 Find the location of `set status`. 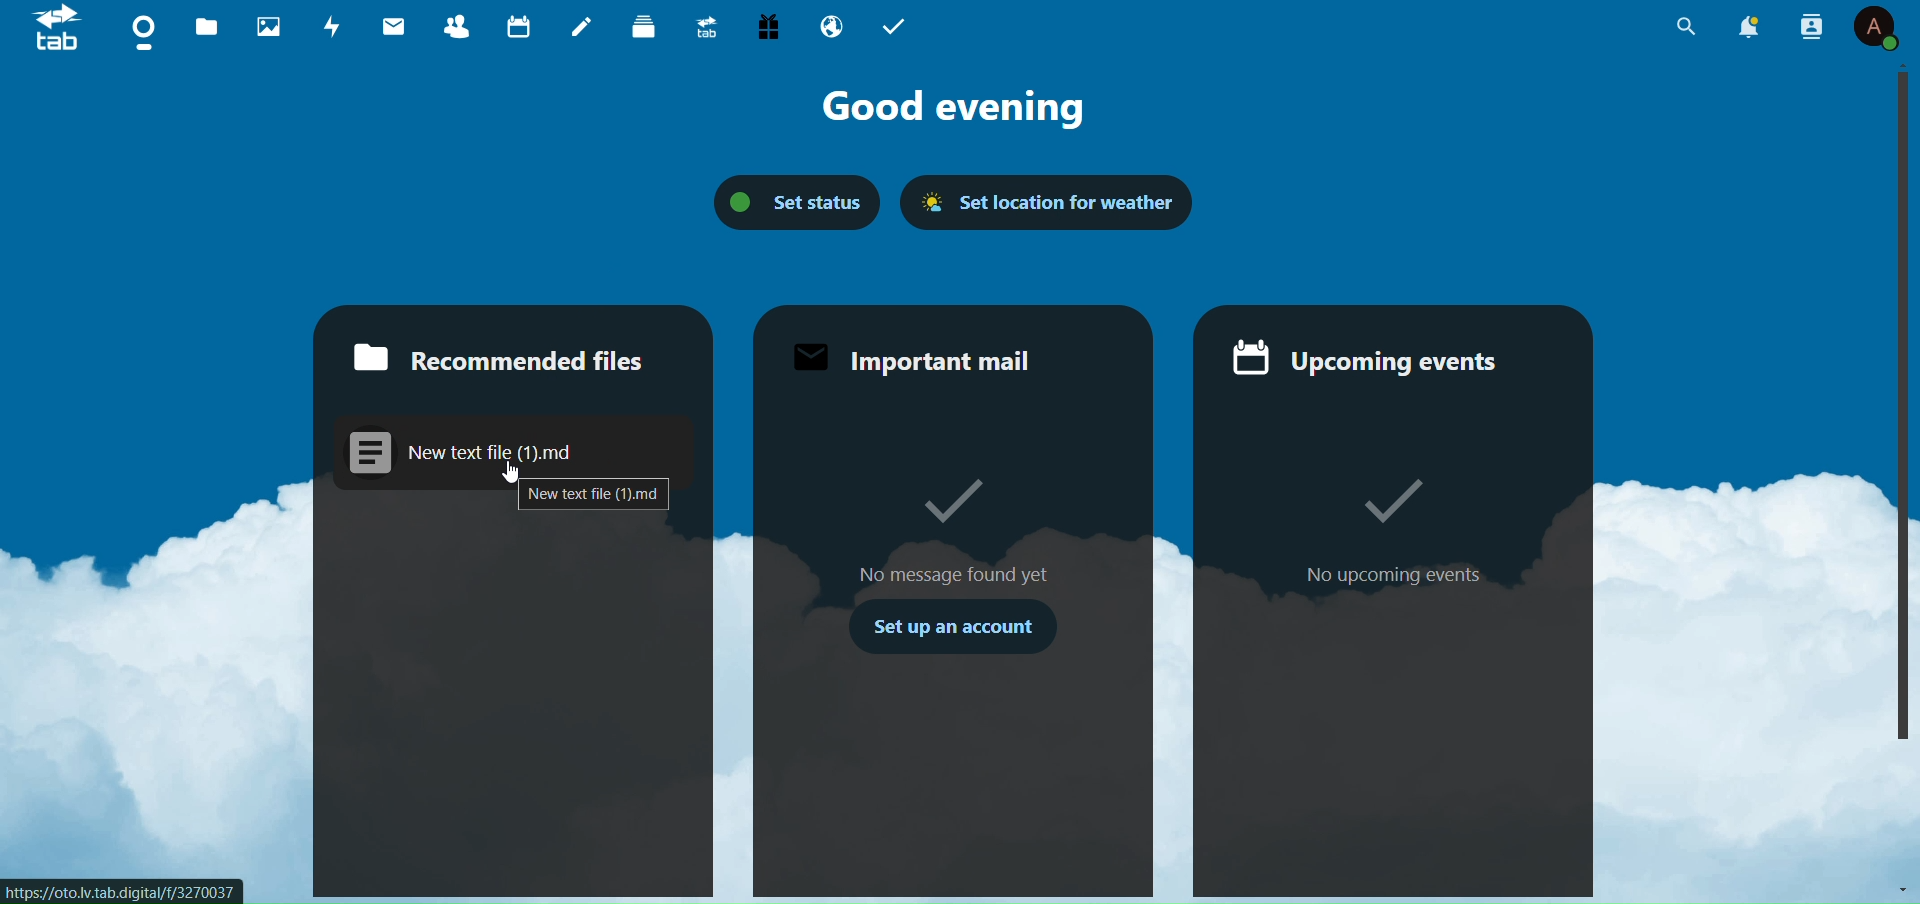

set status is located at coordinates (789, 200).